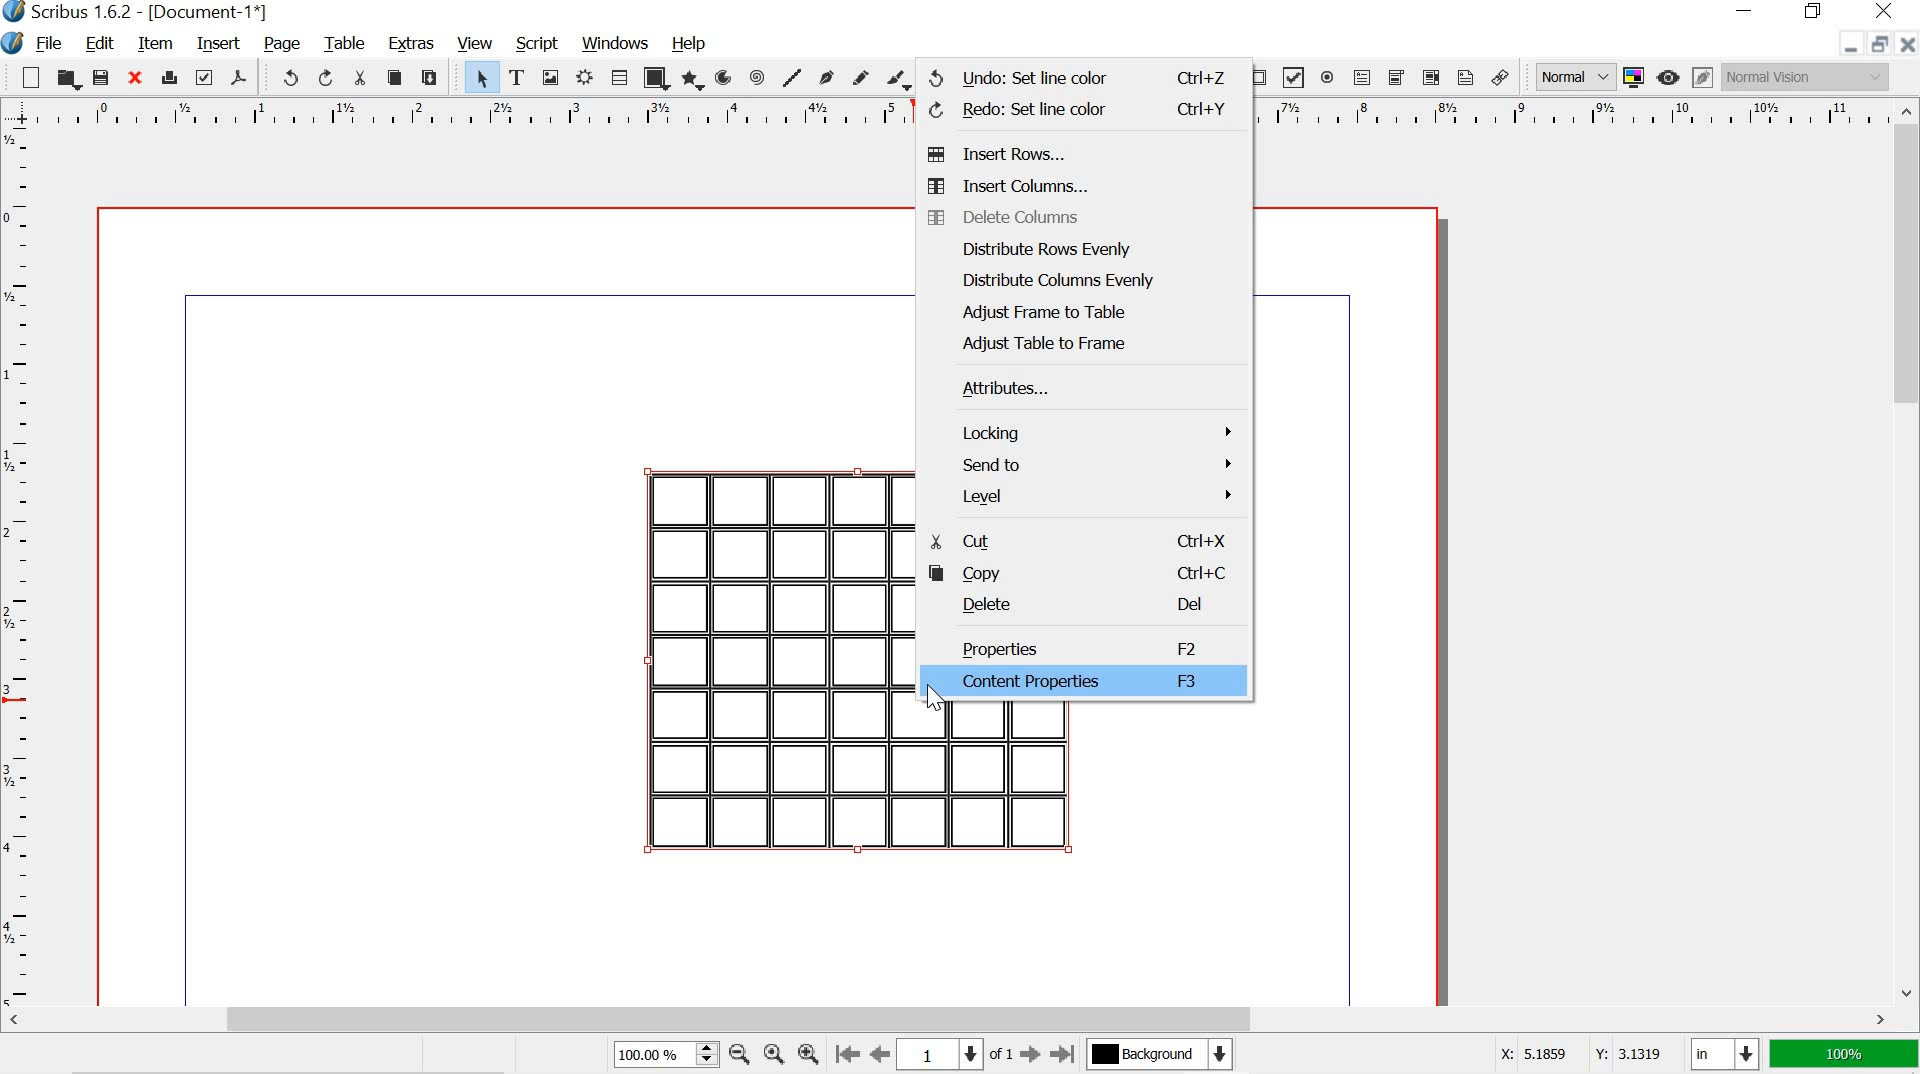 The height and width of the screenshot is (1074, 1920). What do you see at coordinates (445, 114) in the screenshot?
I see `ruler` at bounding box center [445, 114].